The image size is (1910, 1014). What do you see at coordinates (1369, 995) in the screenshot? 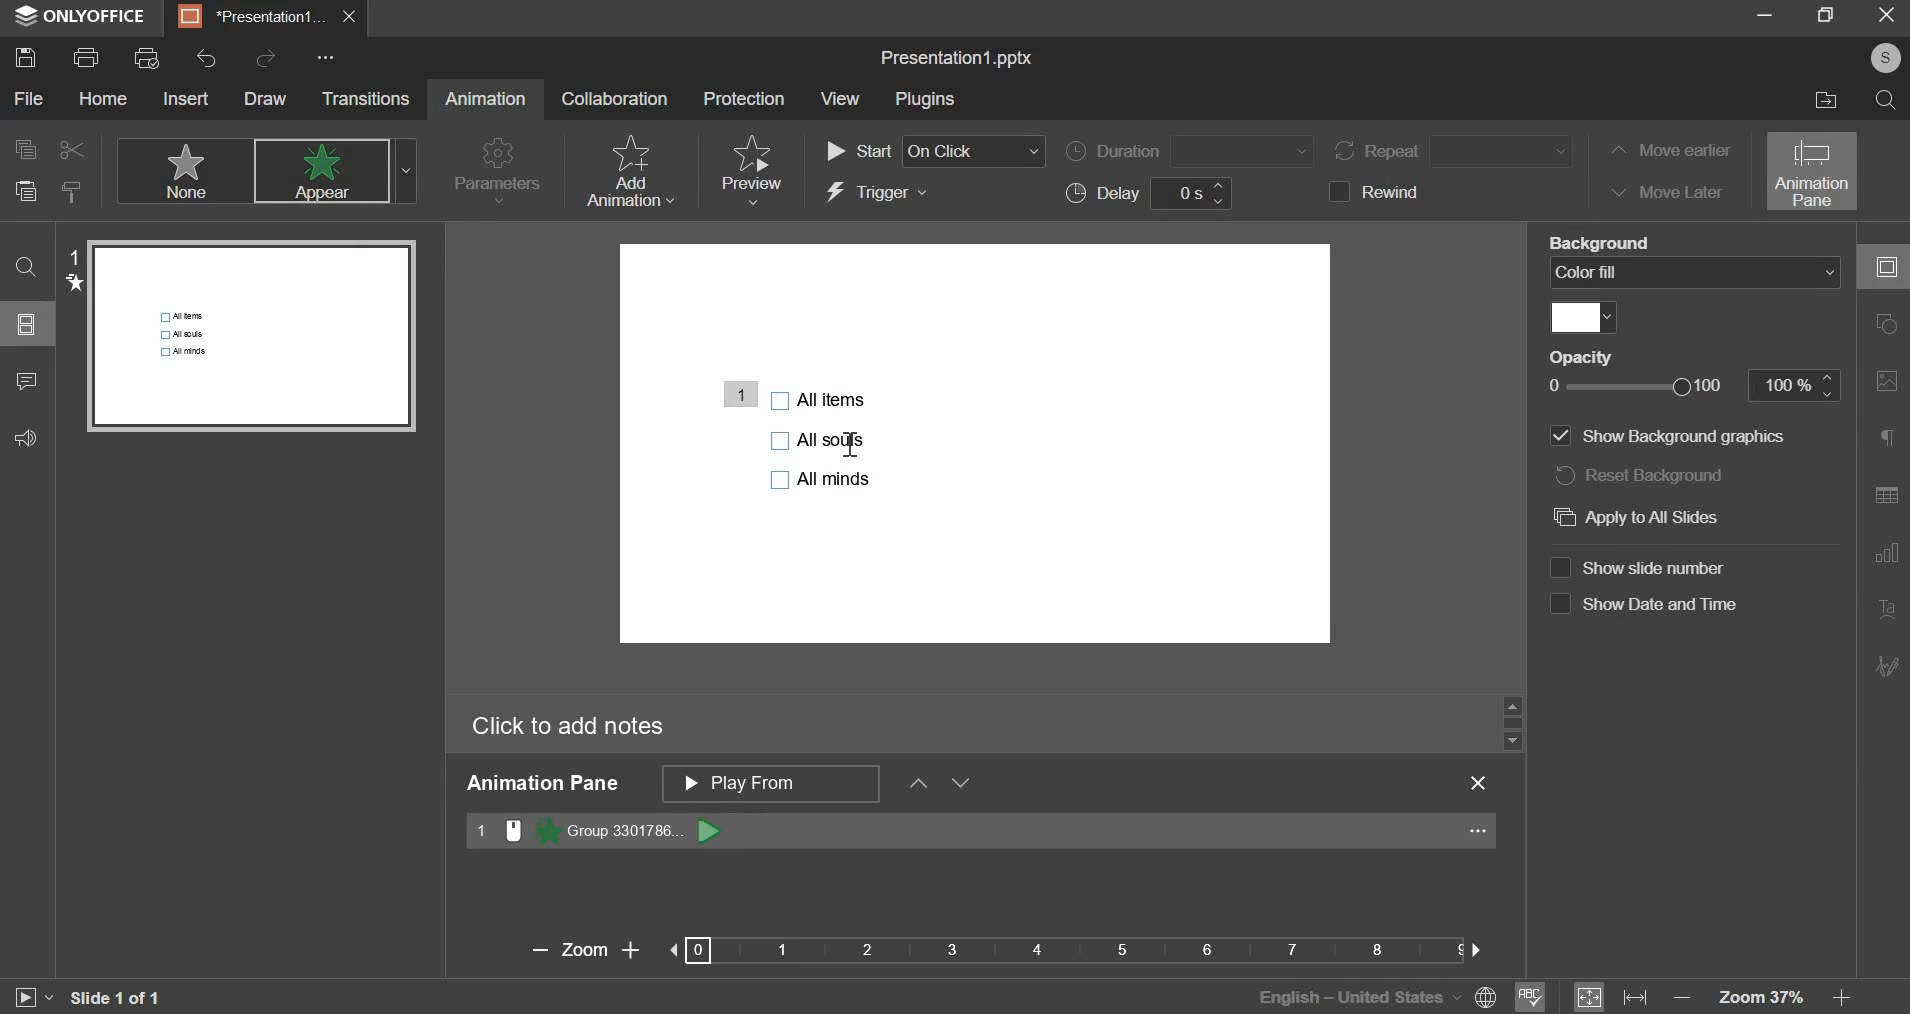
I see `language` at bounding box center [1369, 995].